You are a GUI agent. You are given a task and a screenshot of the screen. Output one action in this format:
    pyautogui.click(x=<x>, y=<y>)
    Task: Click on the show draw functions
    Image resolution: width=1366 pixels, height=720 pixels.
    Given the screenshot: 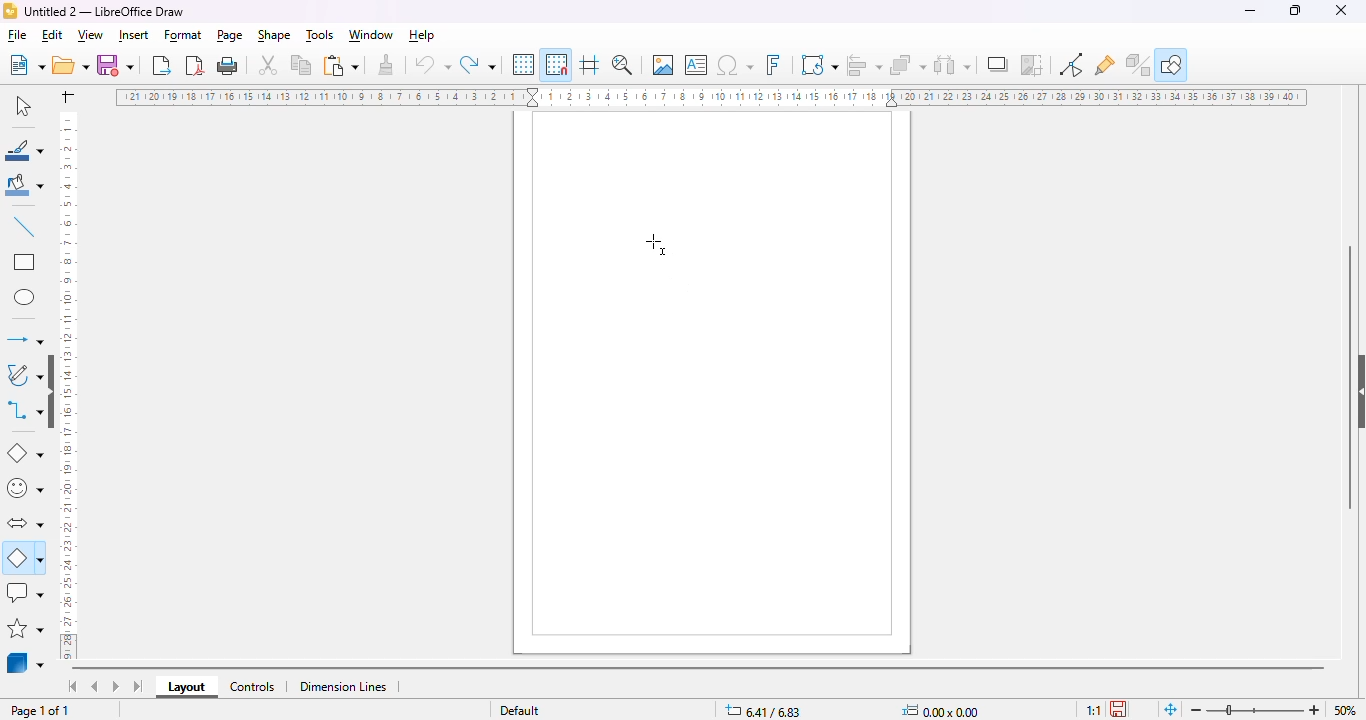 What is the action you would take?
    pyautogui.click(x=1171, y=64)
    